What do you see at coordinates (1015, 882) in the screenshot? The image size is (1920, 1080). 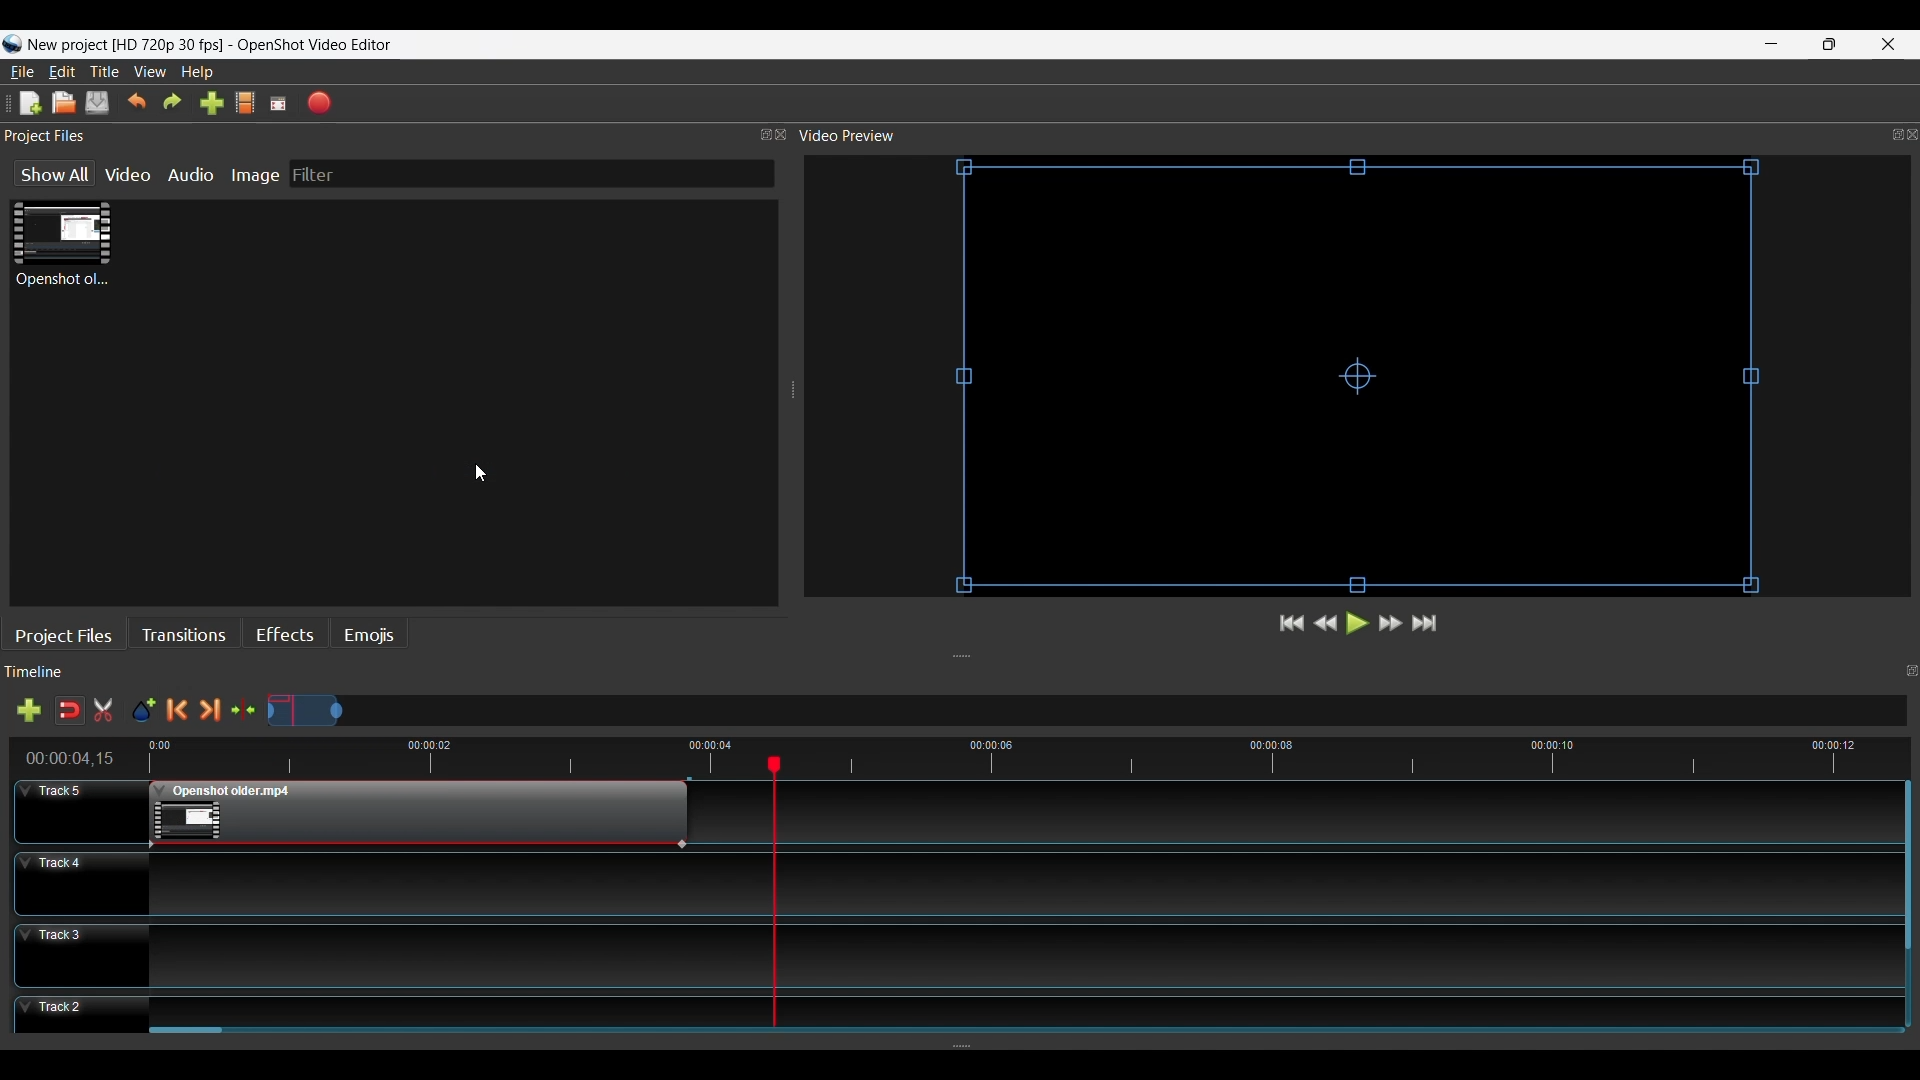 I see `Track Panel` at bounding box center [1015, 882].